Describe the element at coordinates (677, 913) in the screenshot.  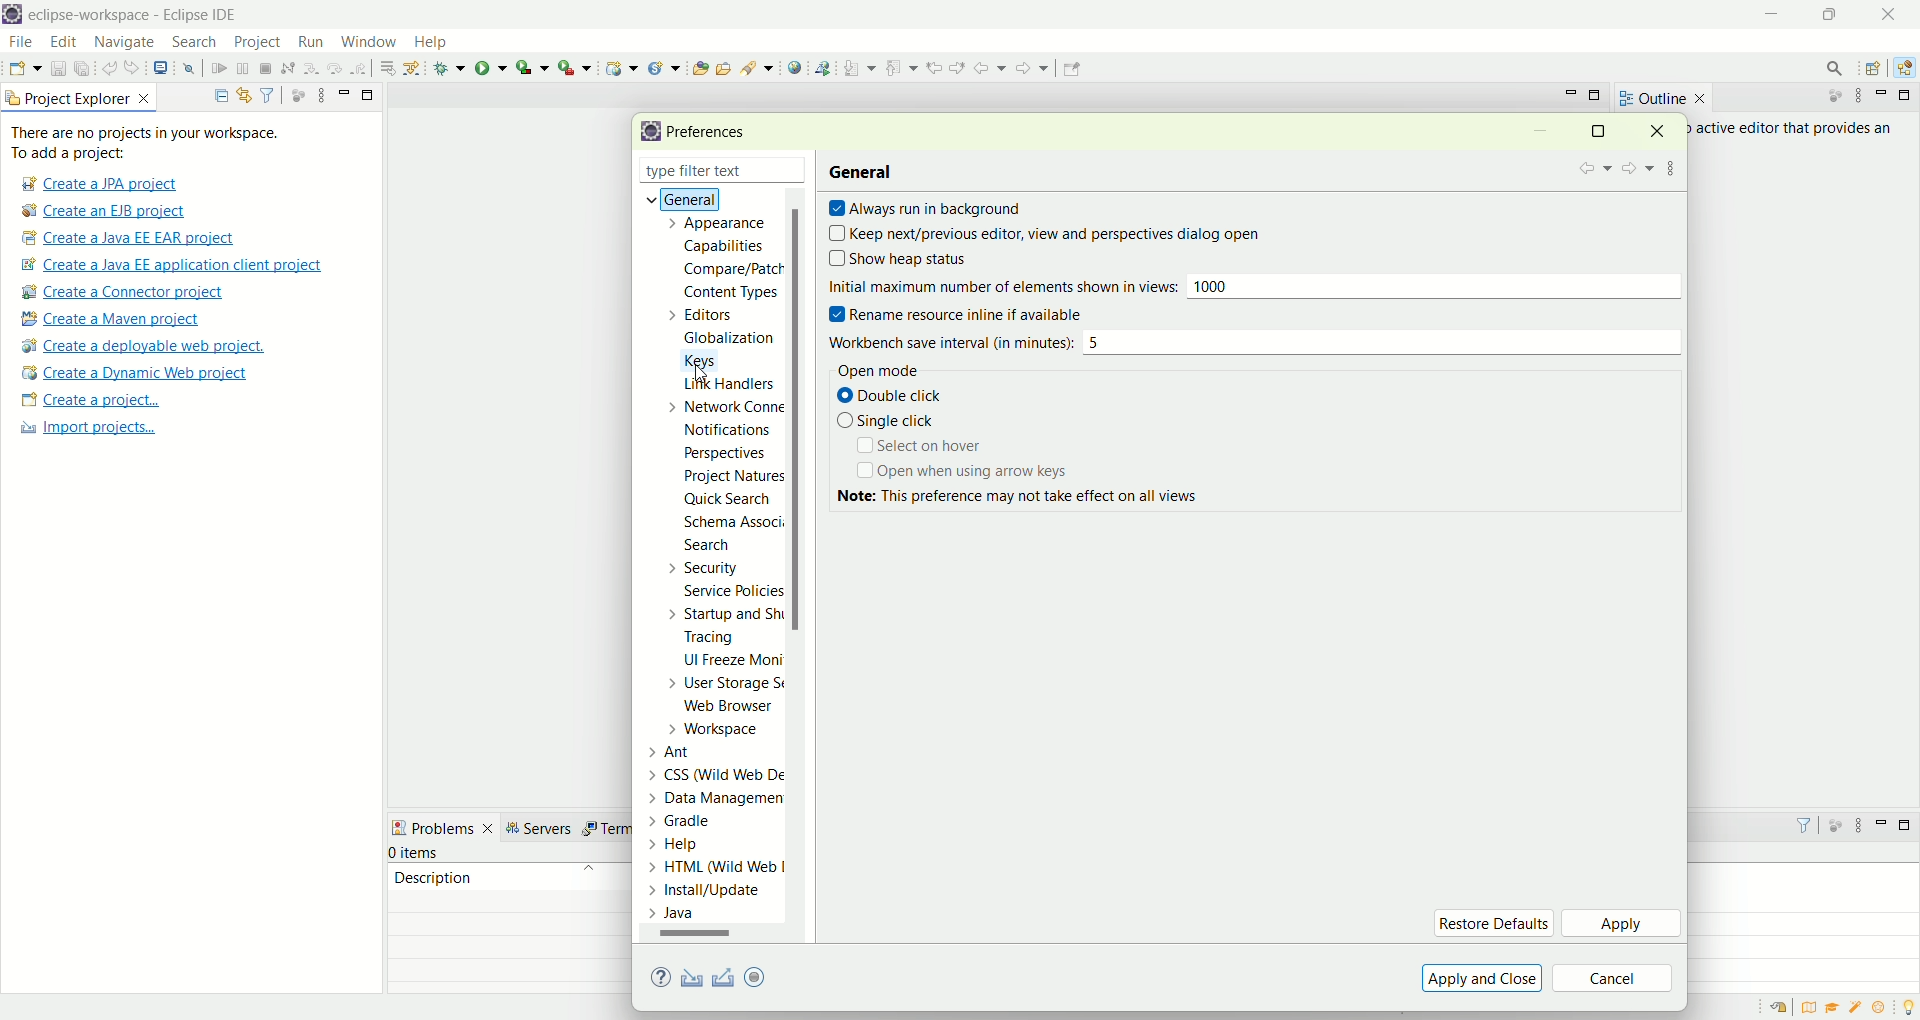
I see `Java` at that location.